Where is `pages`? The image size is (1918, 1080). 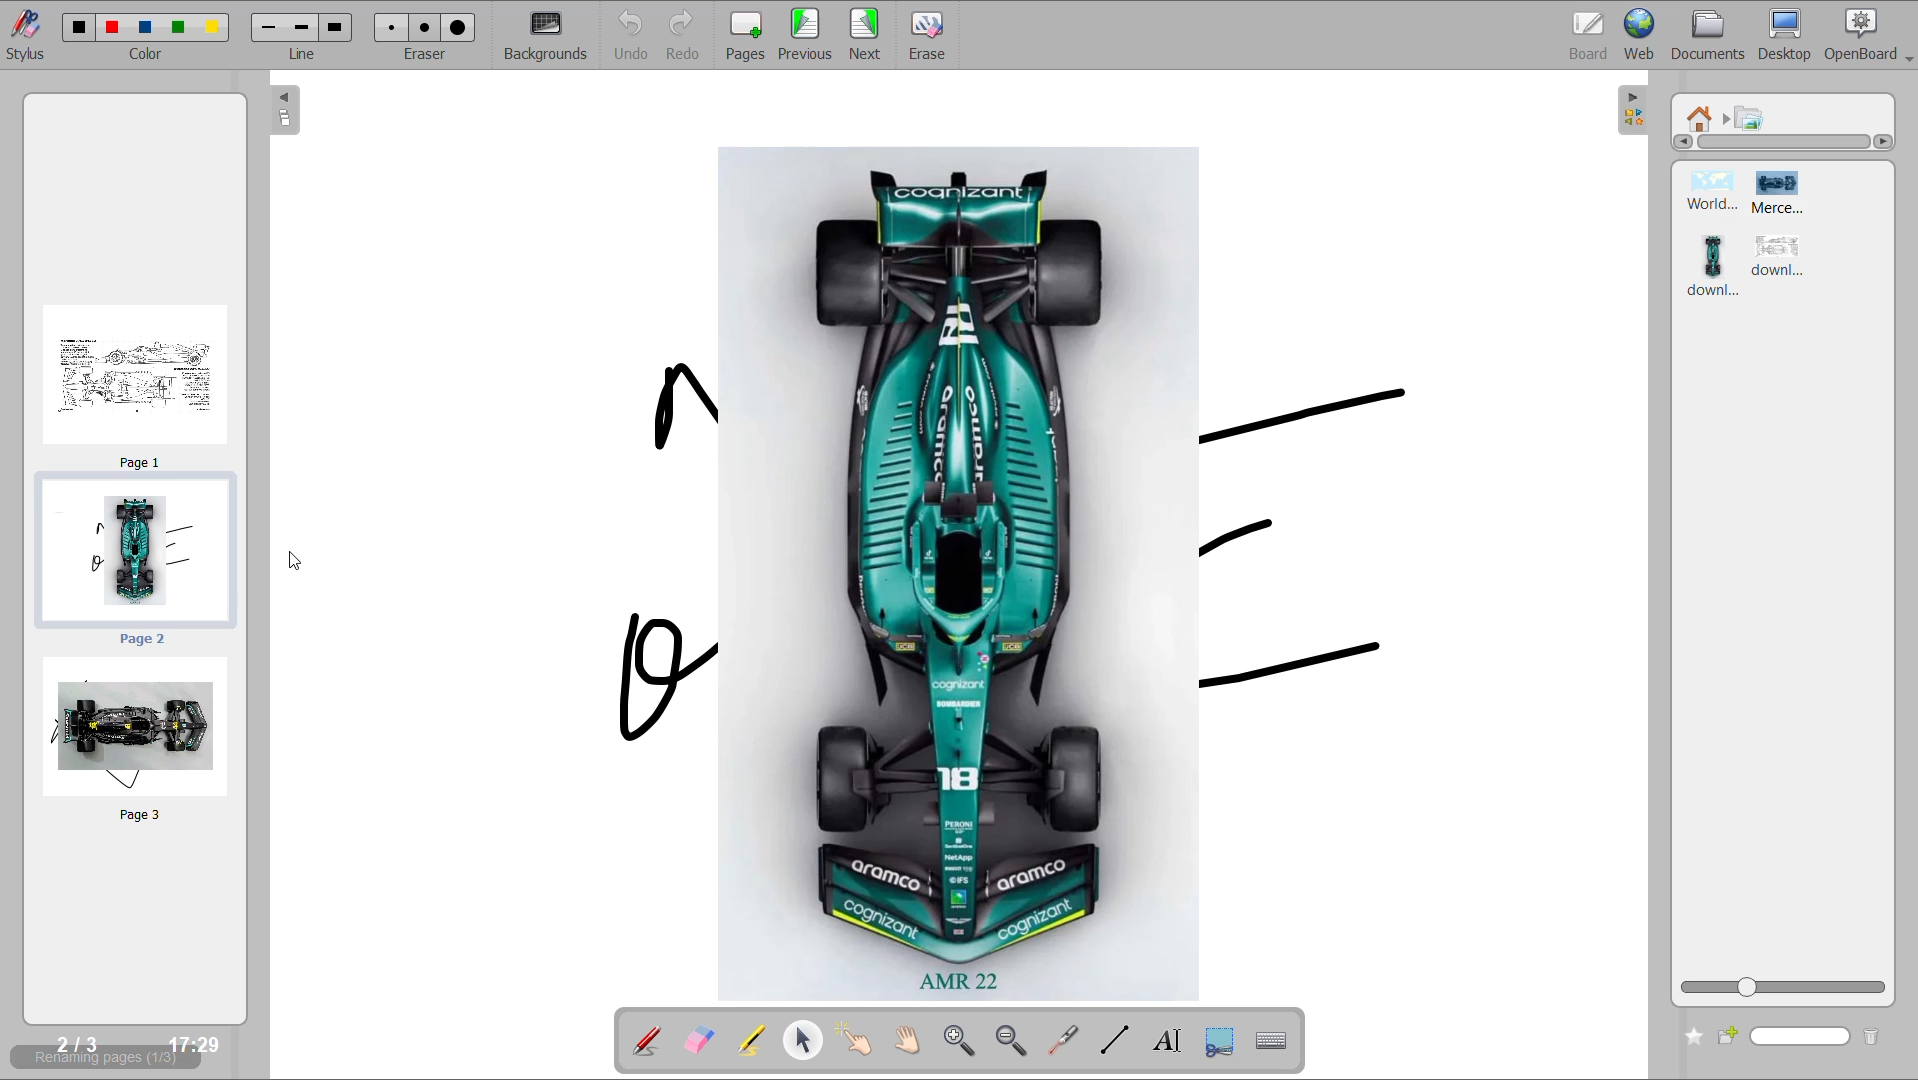 pages is located at coordinates (746, 35).